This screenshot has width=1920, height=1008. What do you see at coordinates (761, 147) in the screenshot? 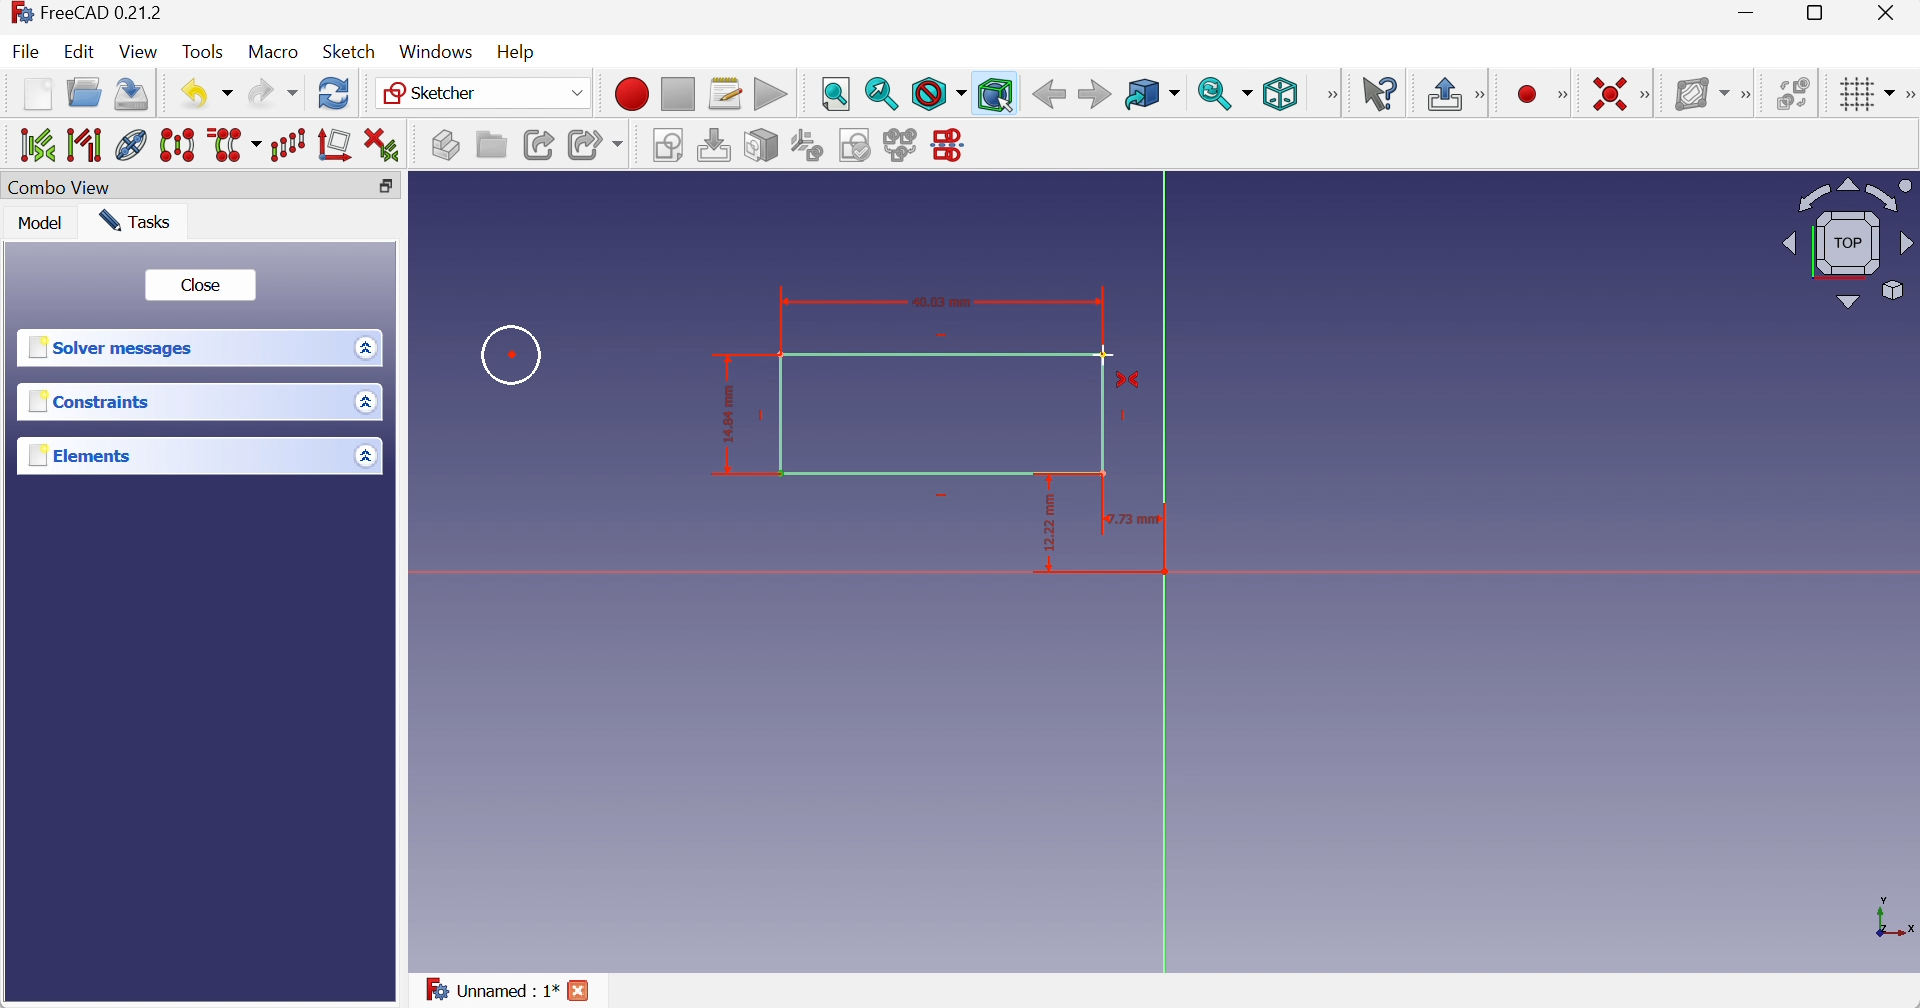
I see `Map sketch to face...` at bounding box center [761, 147].